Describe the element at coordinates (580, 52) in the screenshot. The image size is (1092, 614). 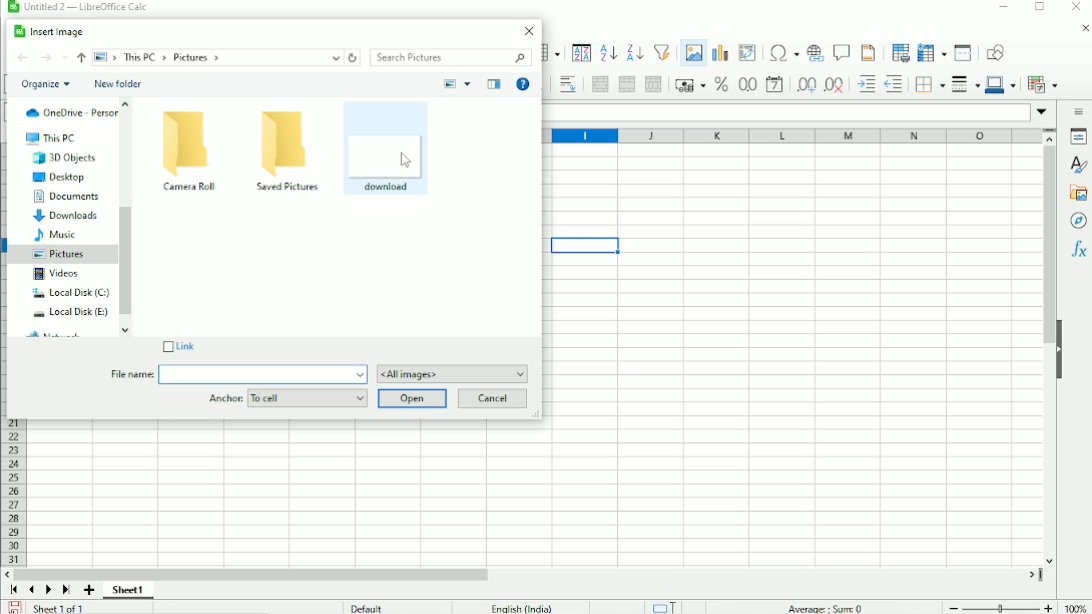
I see `Sort` at that location.